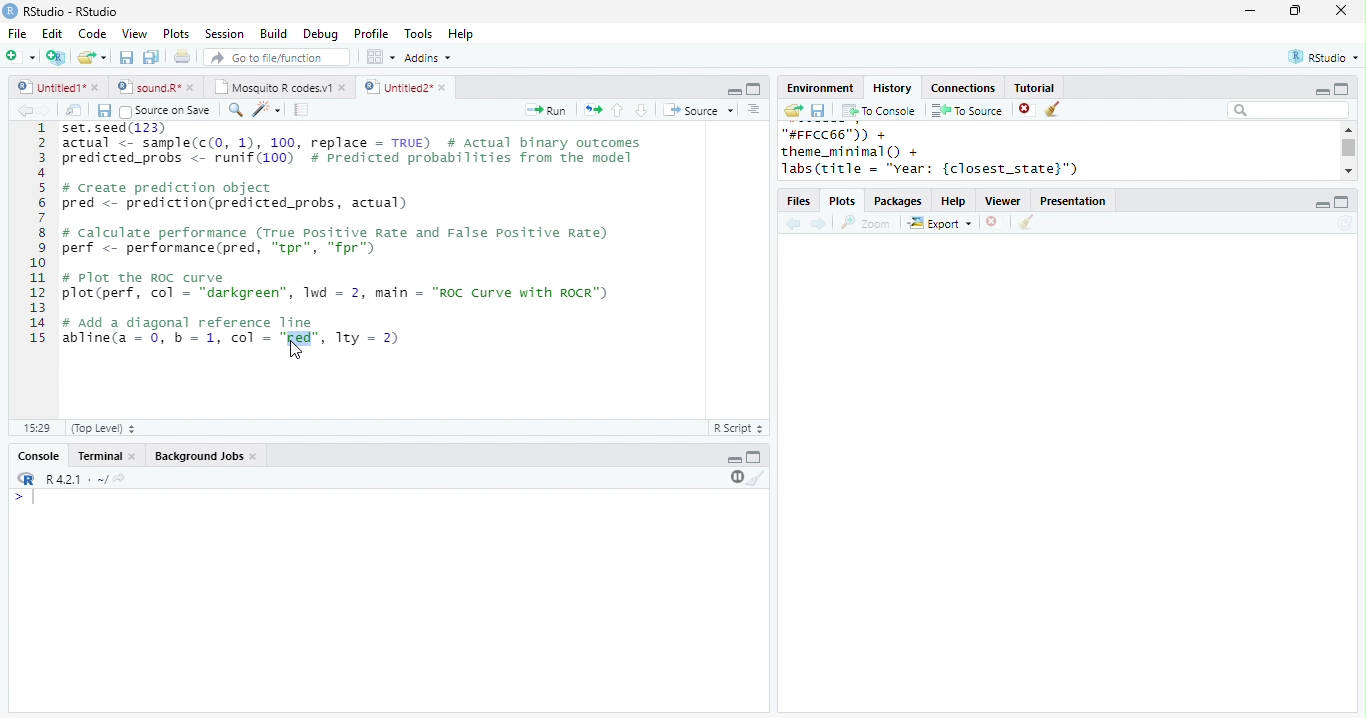 The height and width of the screenshot is (718, 1366). I want to click on 15:29, so click(36, 427).